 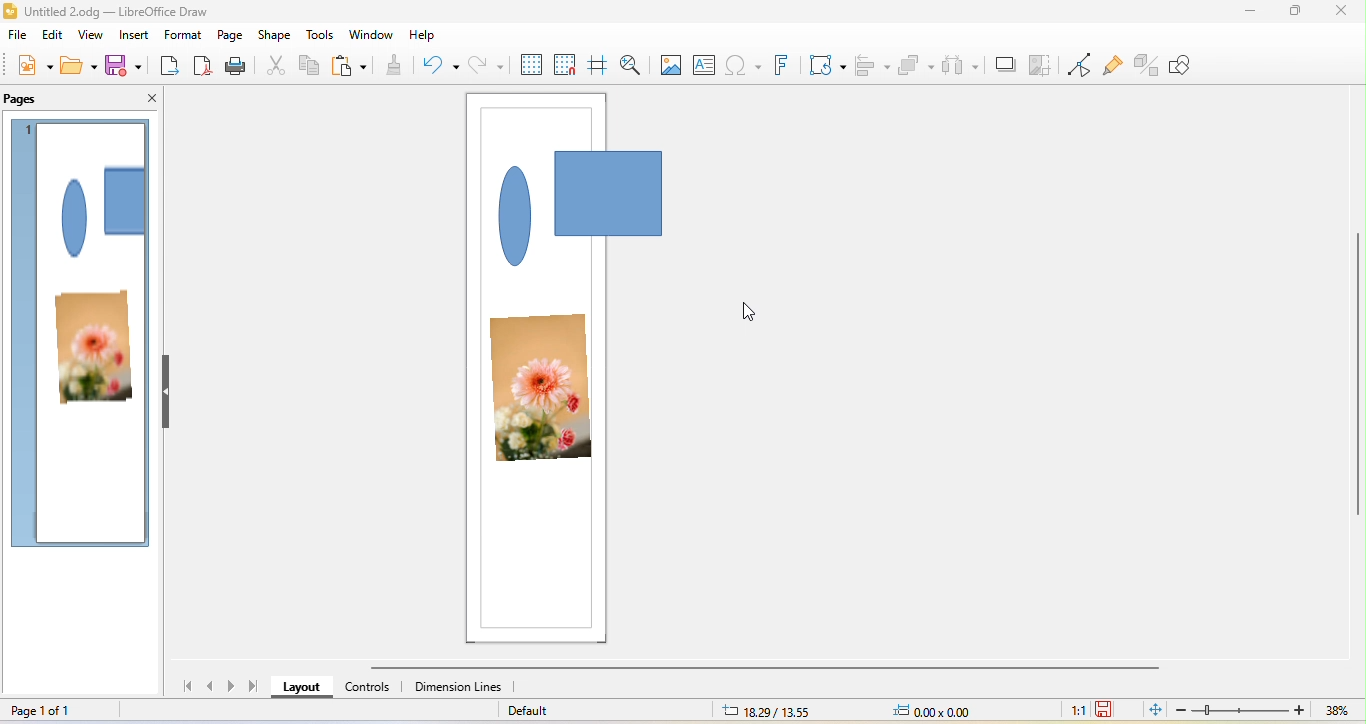 What do you see at coordinates (600, 67) in the screenshot?
I see `helpline while moving` at bounding box center [600, 67].